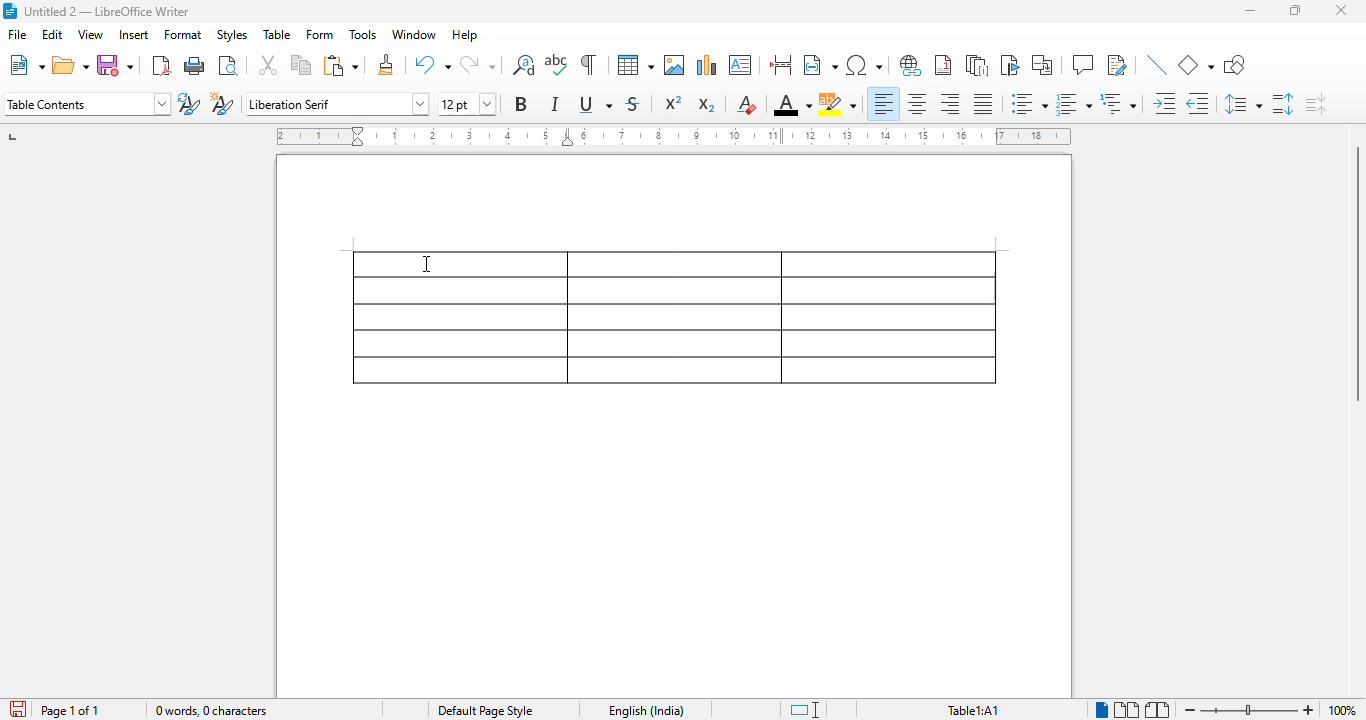  What do you see at coordinates (1157, 64) in the screenshot?
I see `insert line` at bounding box center [1157, 64].